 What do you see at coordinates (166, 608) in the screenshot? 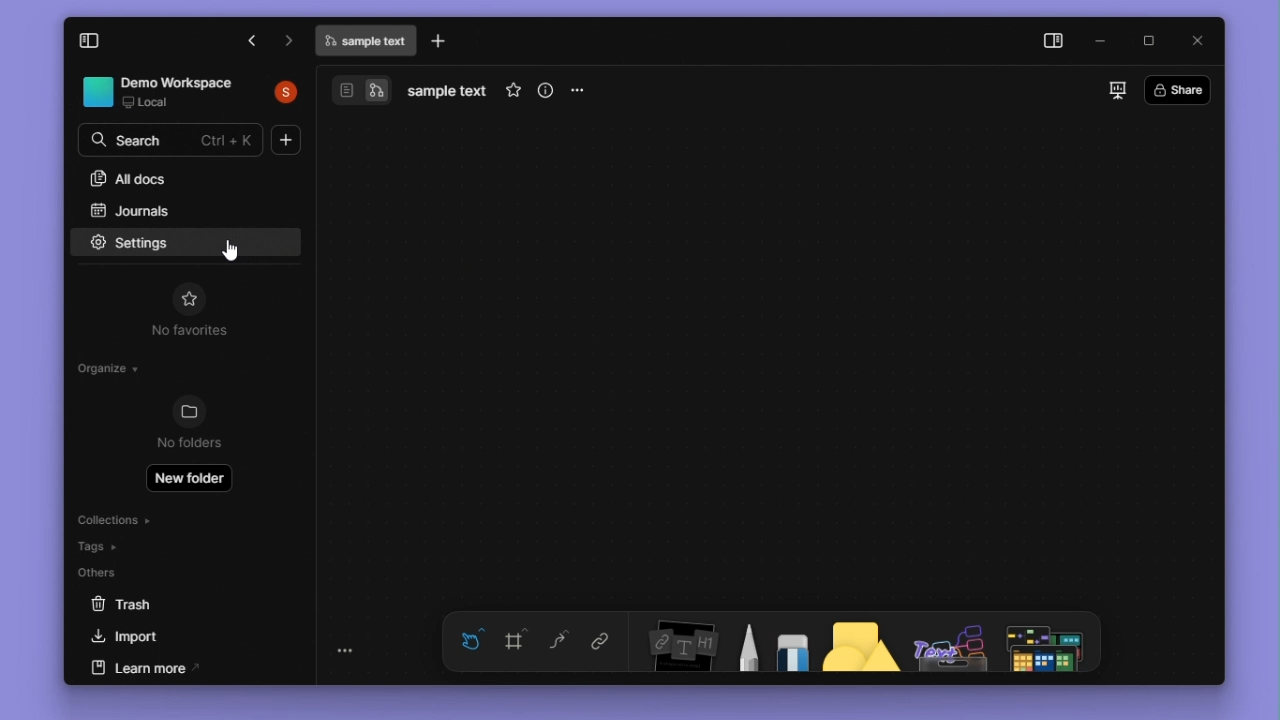
I see `trash` at bounding box center [166, 608].